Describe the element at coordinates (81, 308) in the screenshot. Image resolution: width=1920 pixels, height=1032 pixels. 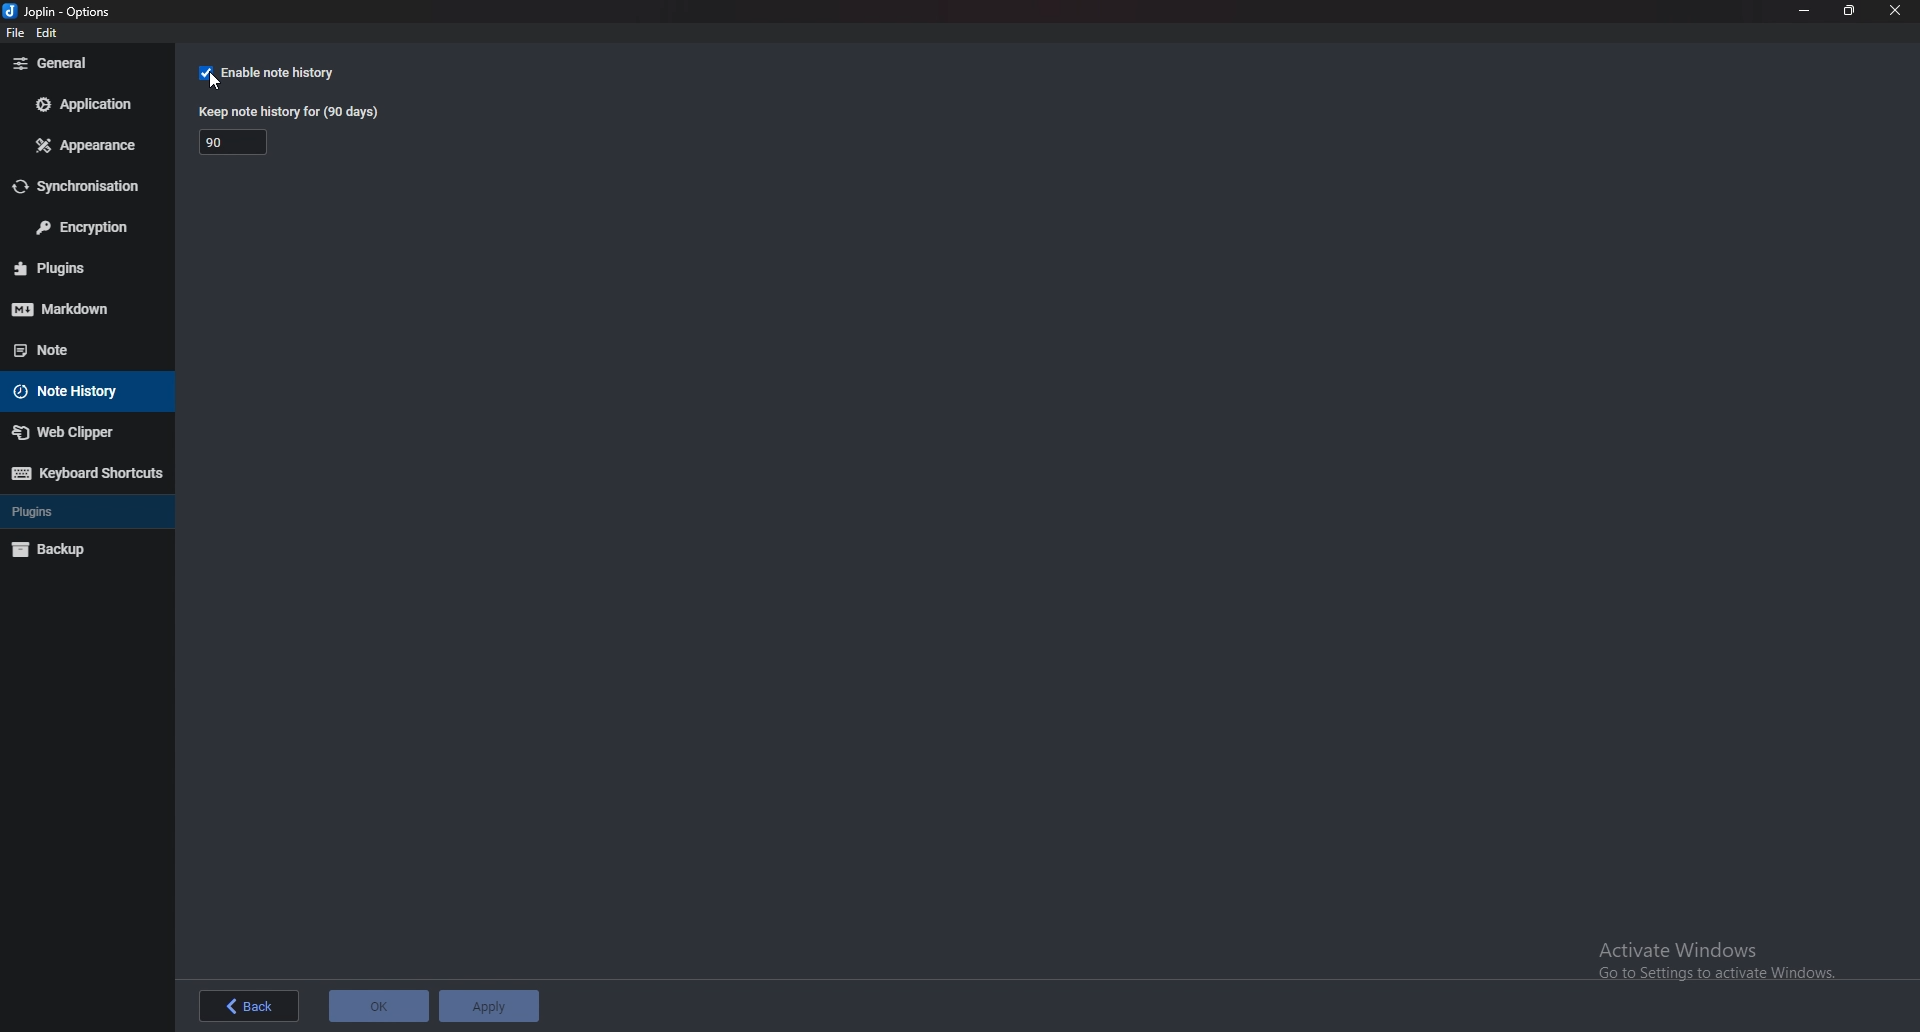
I see `Mark down` at that location.